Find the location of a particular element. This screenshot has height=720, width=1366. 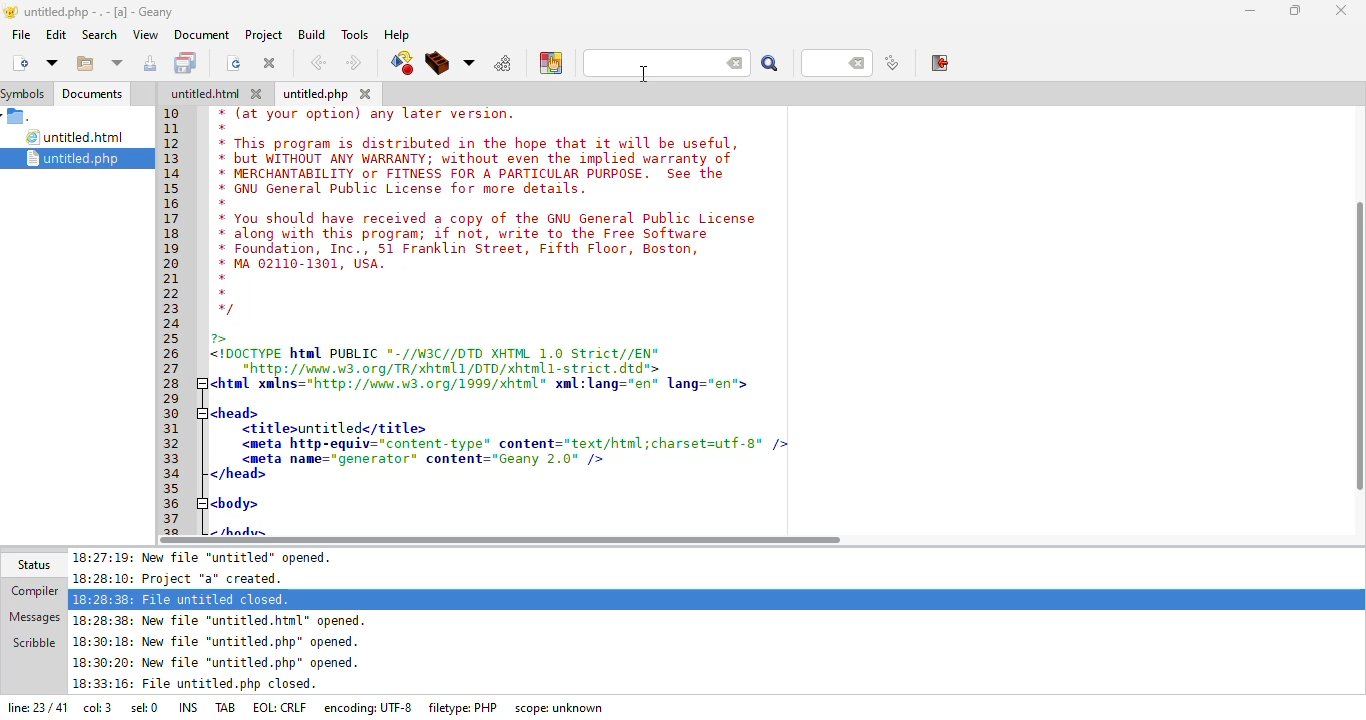

20 is located at coordinates (171, 262).